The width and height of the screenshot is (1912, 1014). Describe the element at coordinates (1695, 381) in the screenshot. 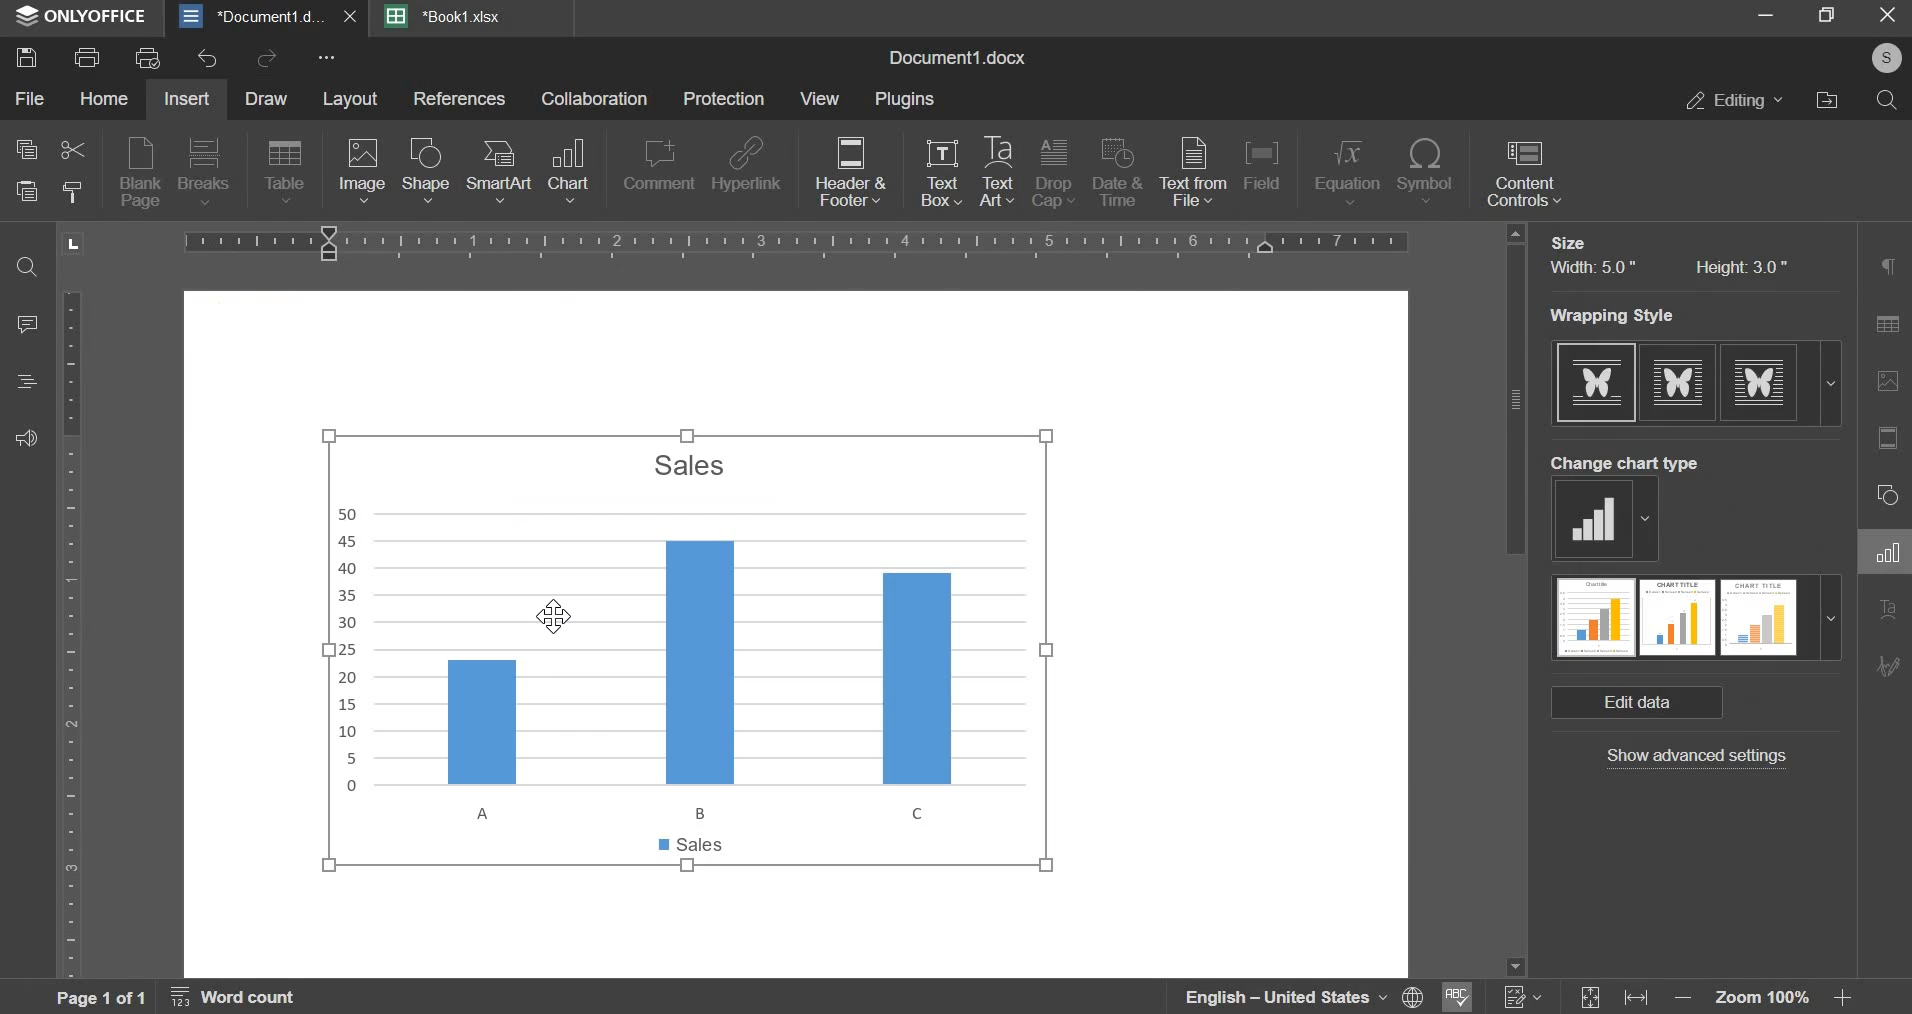

I see `wrapping style` at that location.